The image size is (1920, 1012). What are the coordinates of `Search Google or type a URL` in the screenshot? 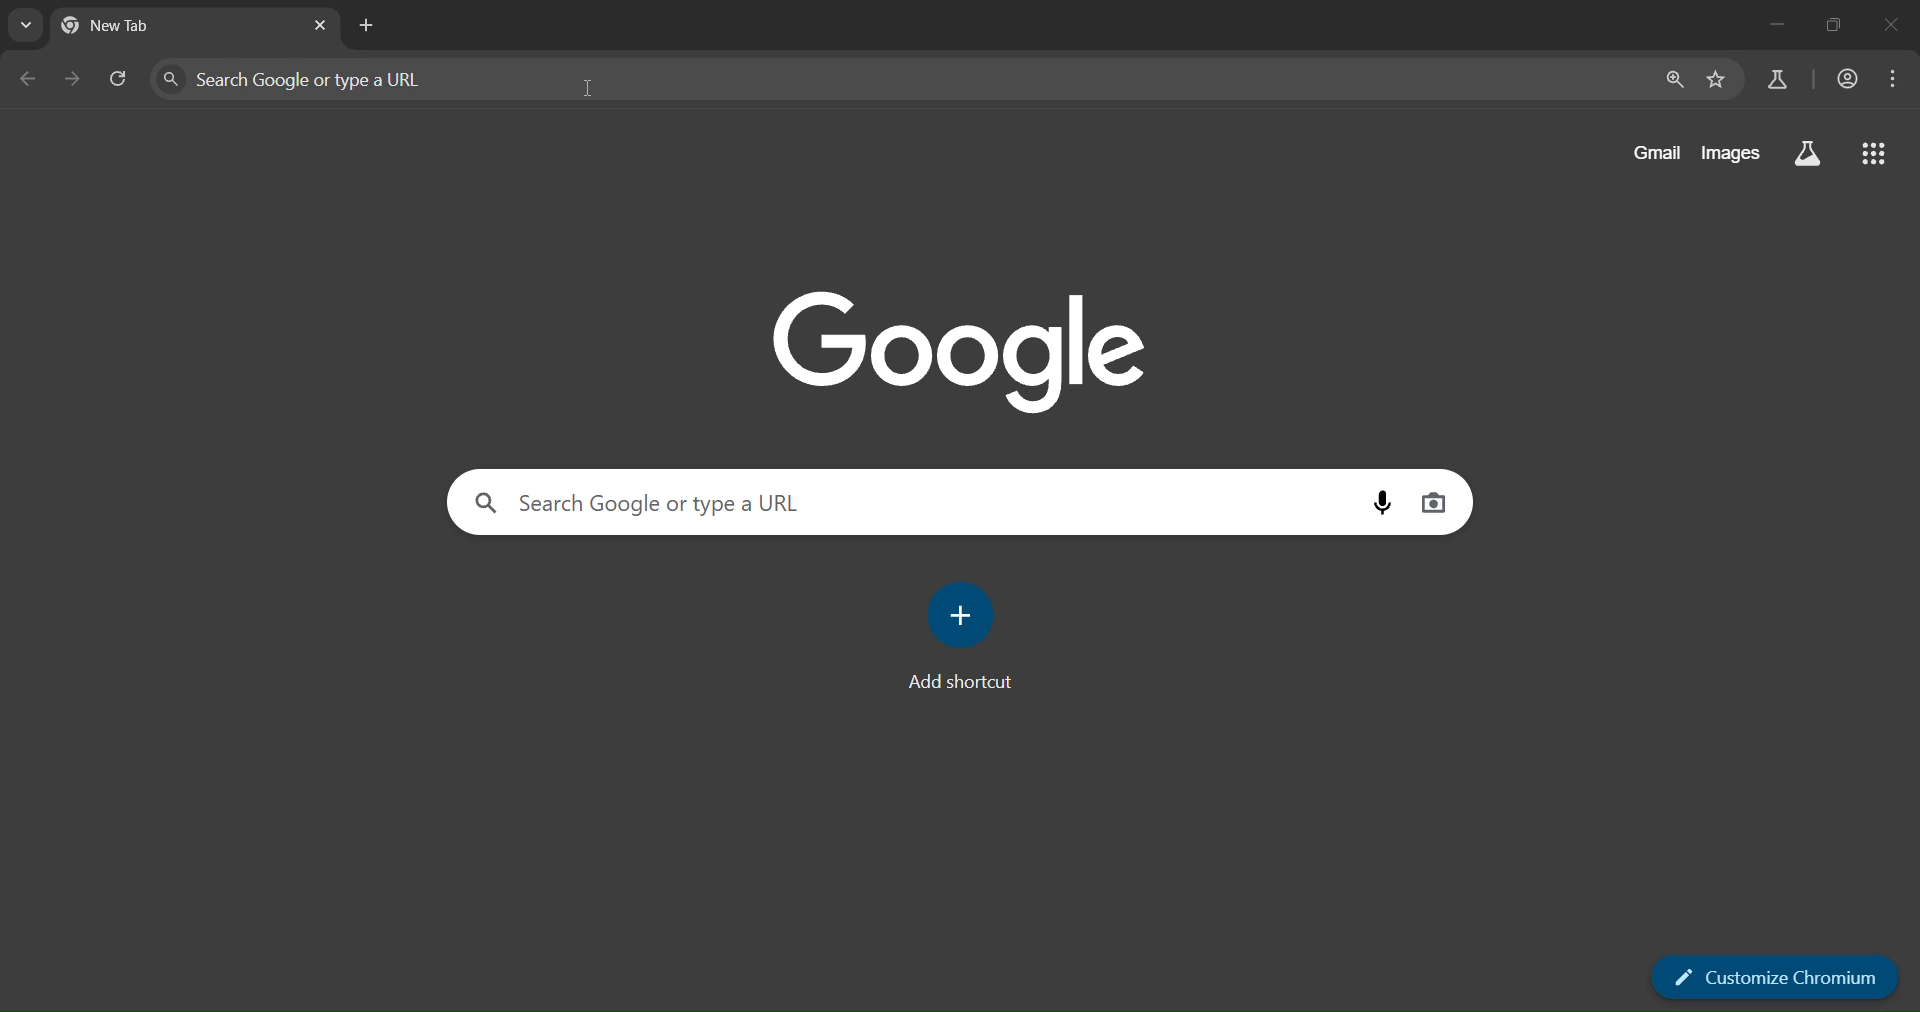 It's located at (899, 80).